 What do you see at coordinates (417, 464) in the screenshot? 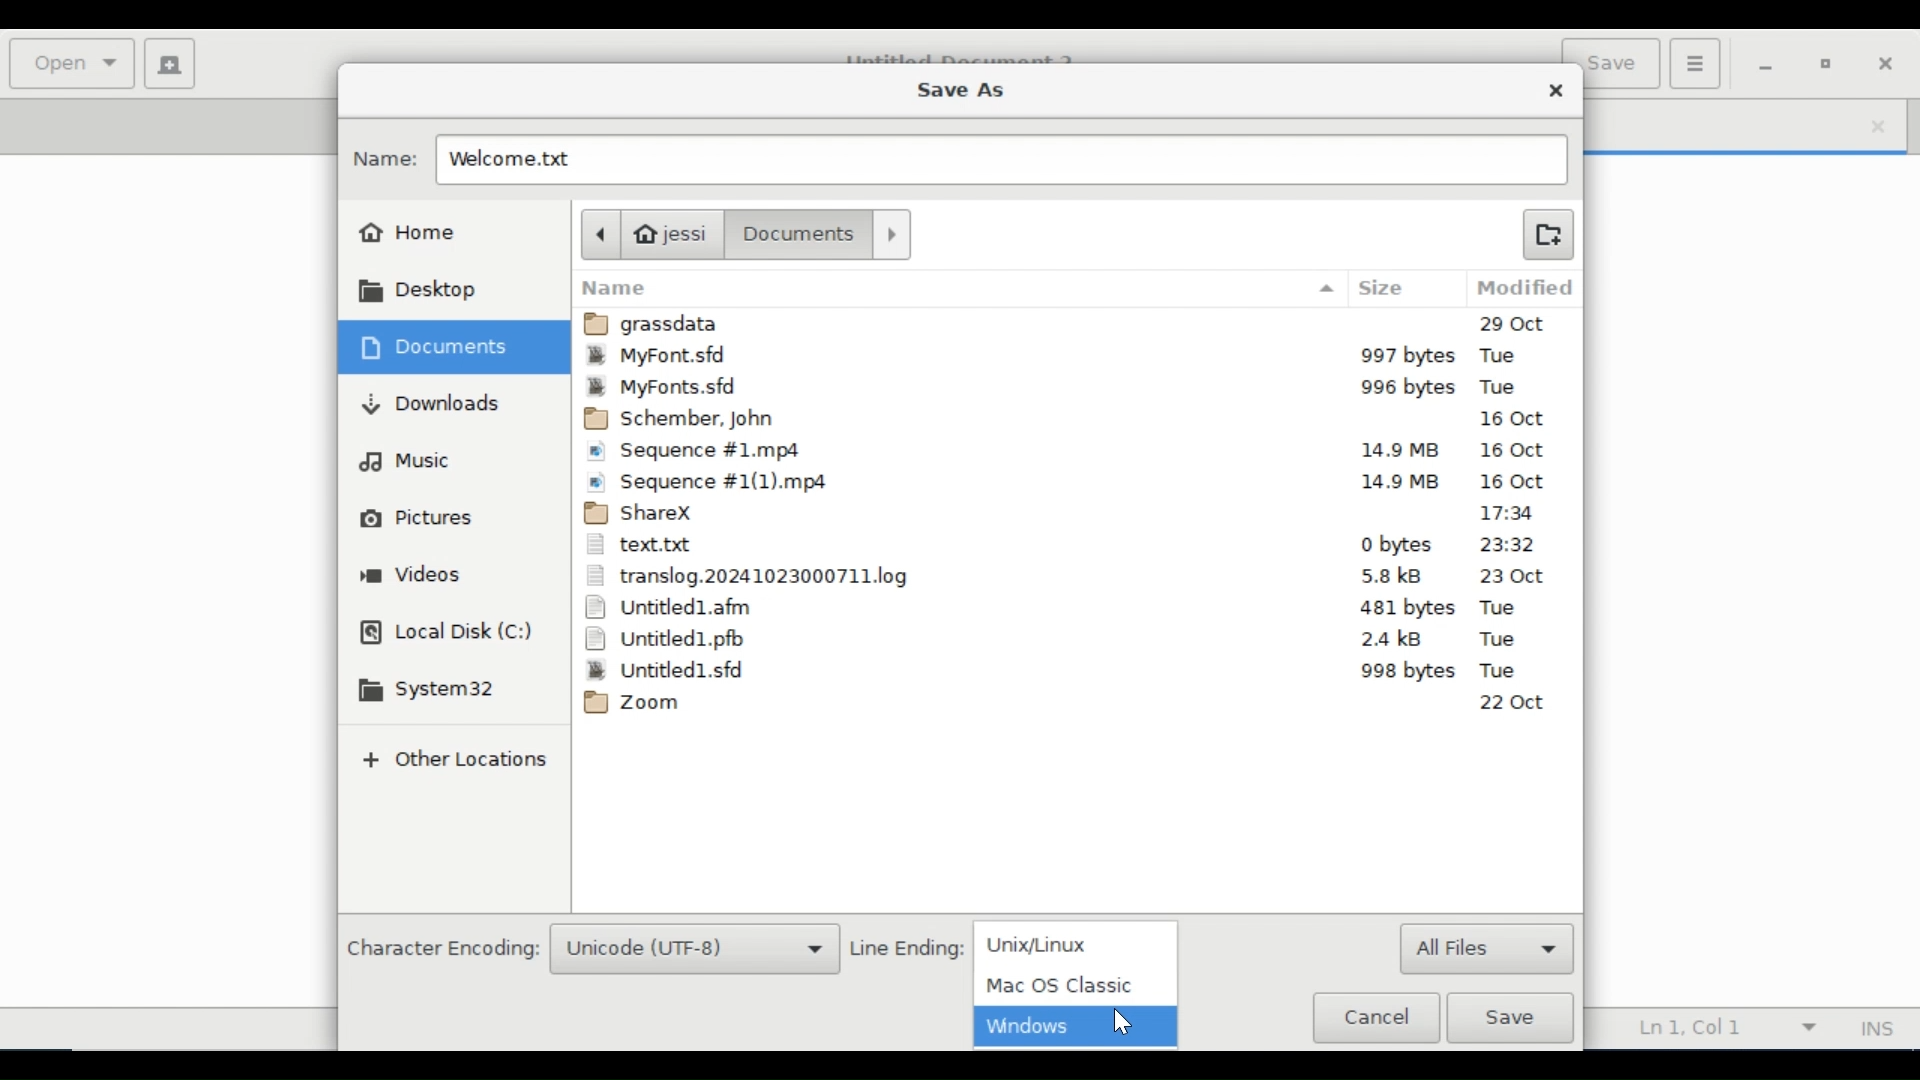
I see `Music` at bounding box center [417, 464].